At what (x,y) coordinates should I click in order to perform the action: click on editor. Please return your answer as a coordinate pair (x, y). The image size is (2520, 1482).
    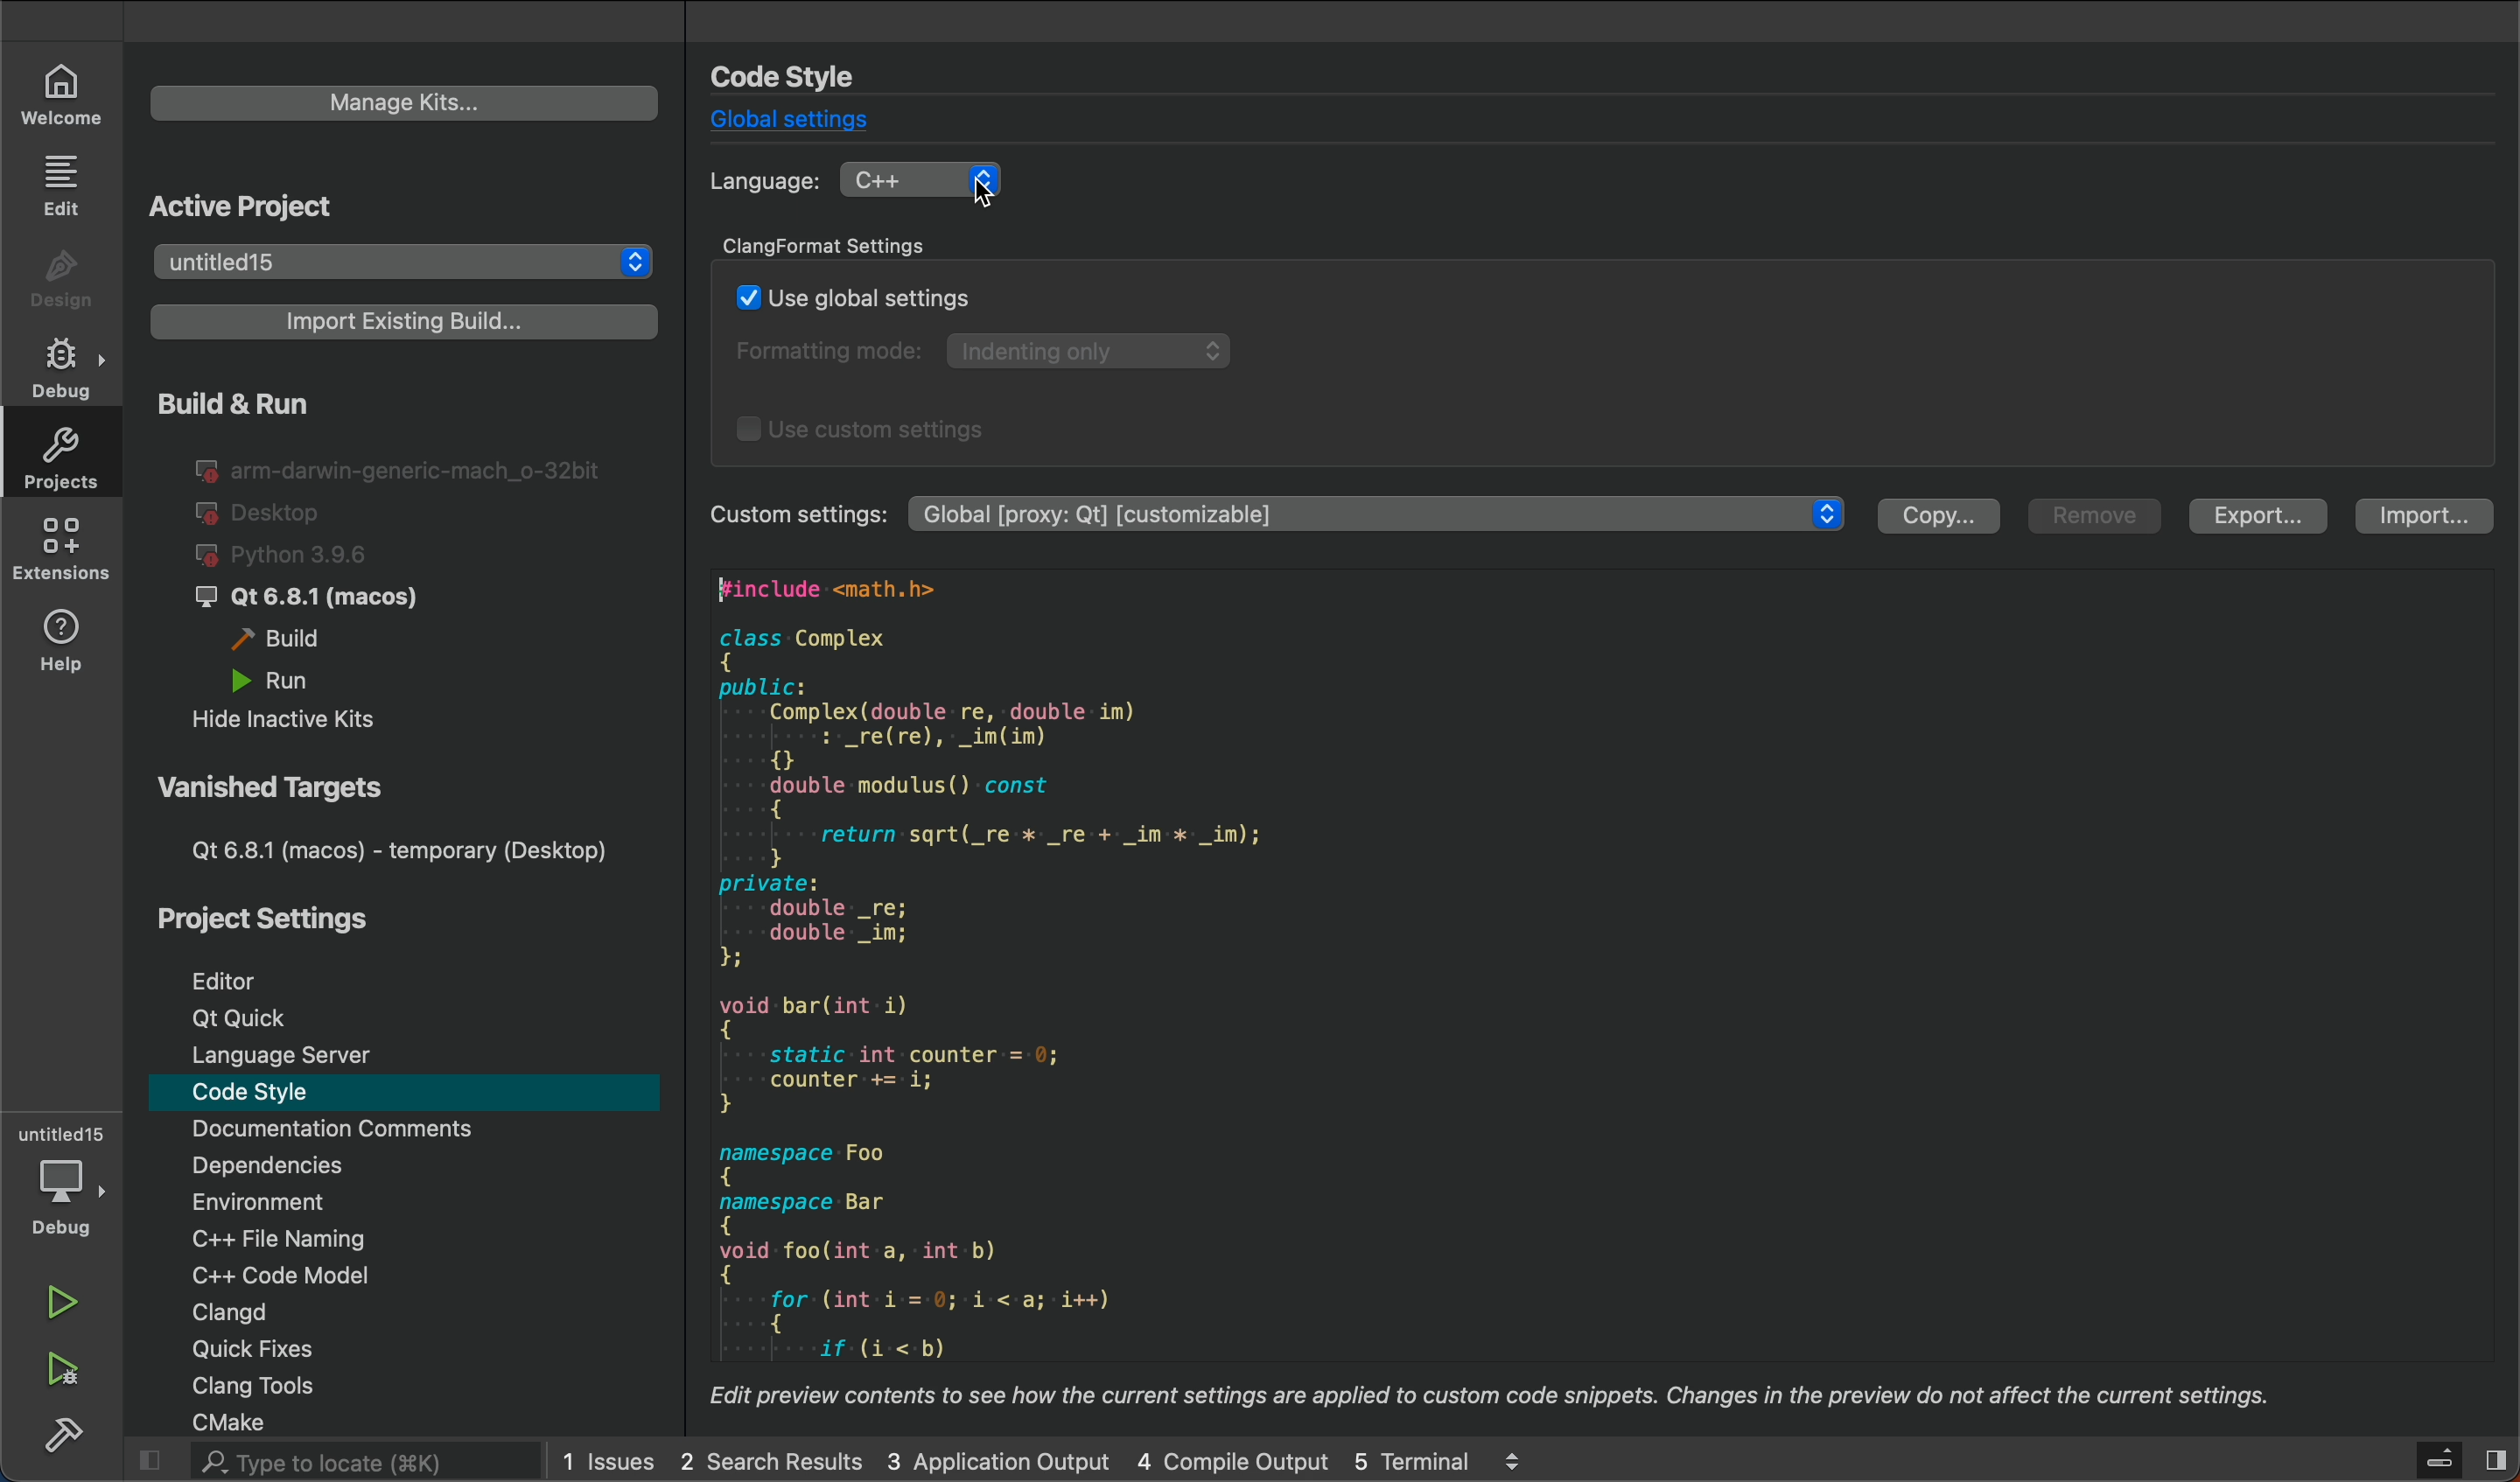
    Looking at the image, I should click on (237, 976).